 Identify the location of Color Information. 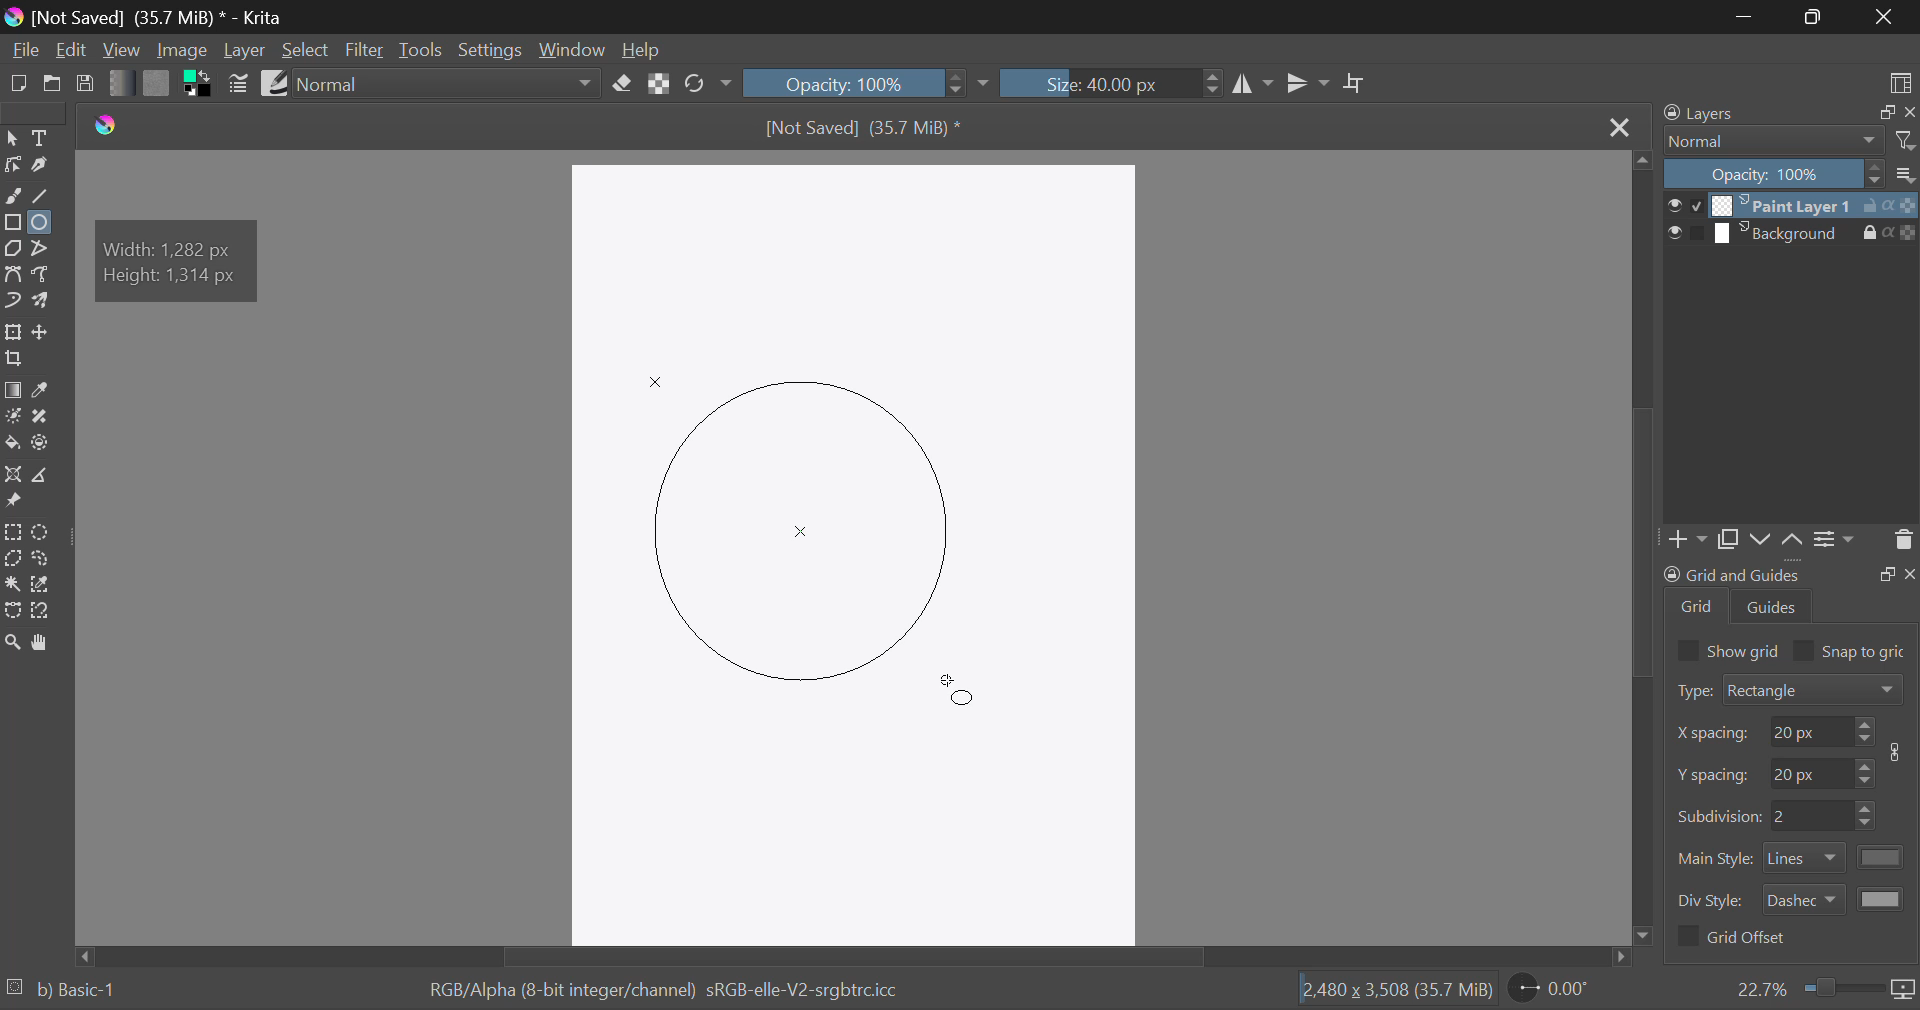
(656, 992).